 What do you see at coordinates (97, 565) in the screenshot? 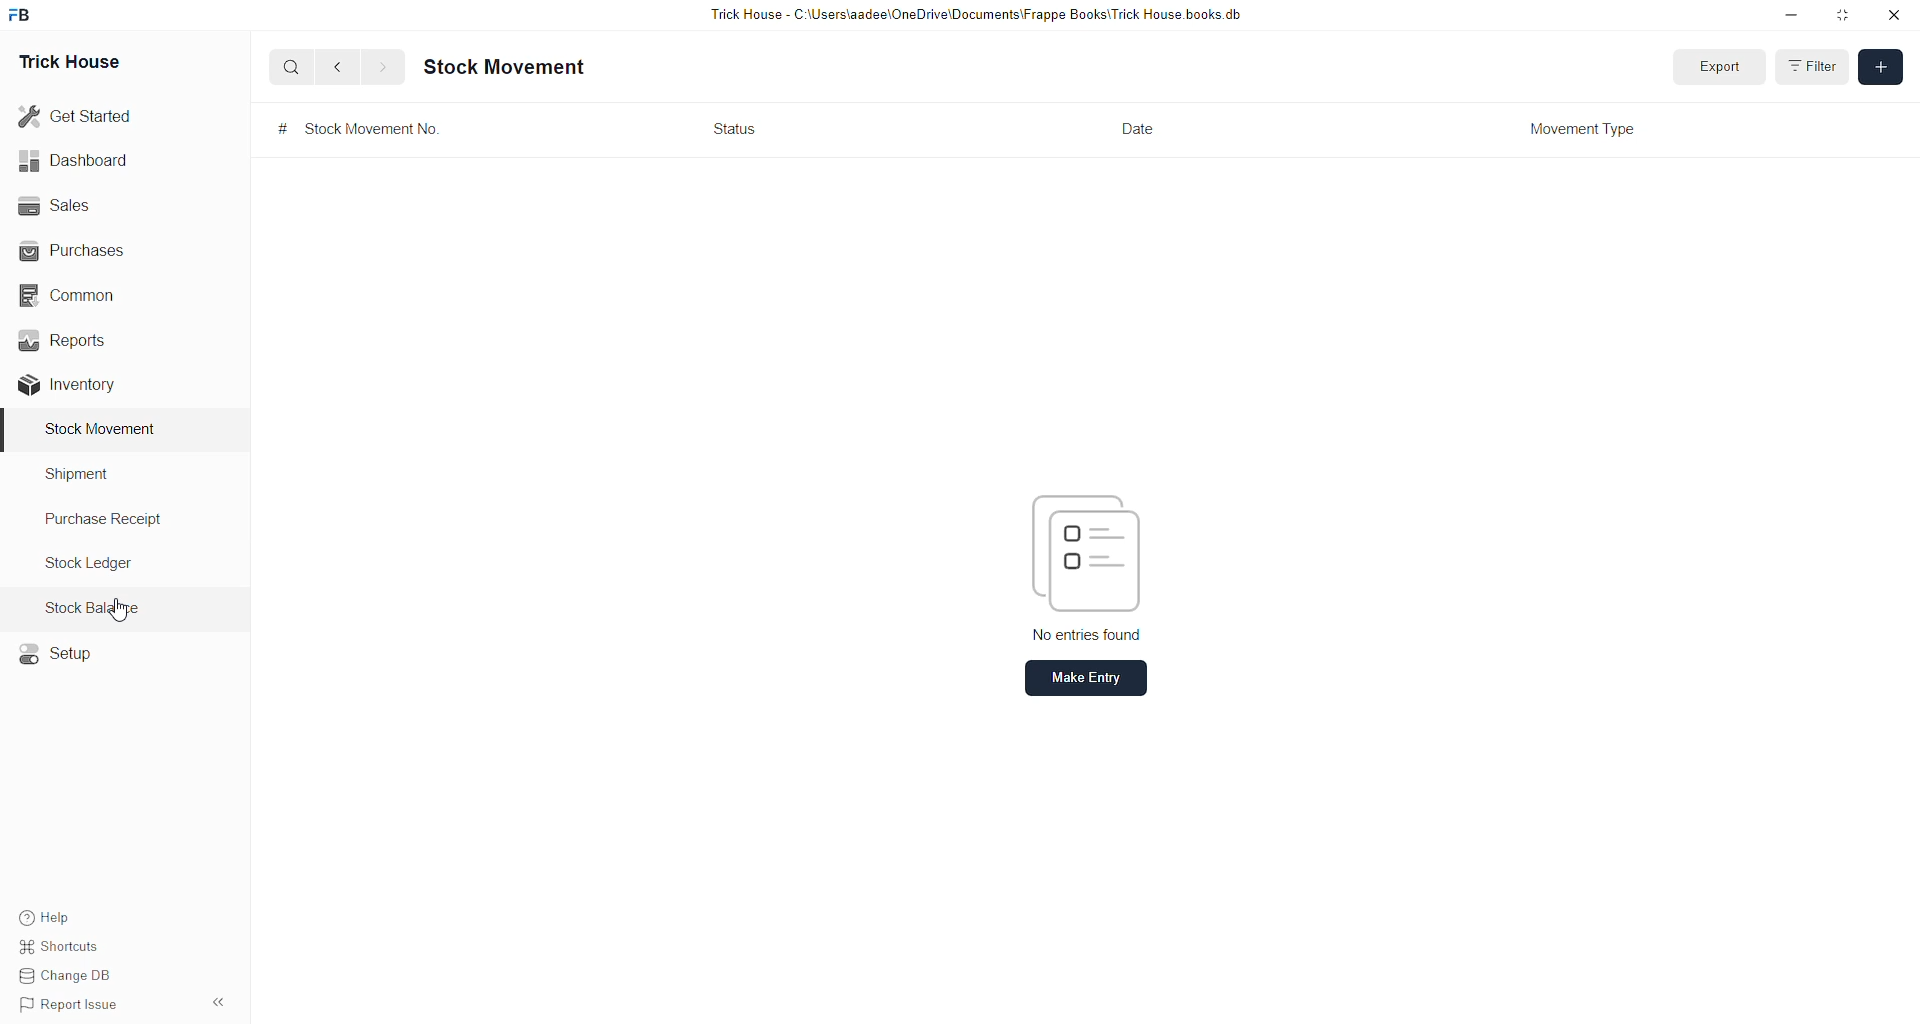
I see `Stock ledger` at bounding box center [97, 565].